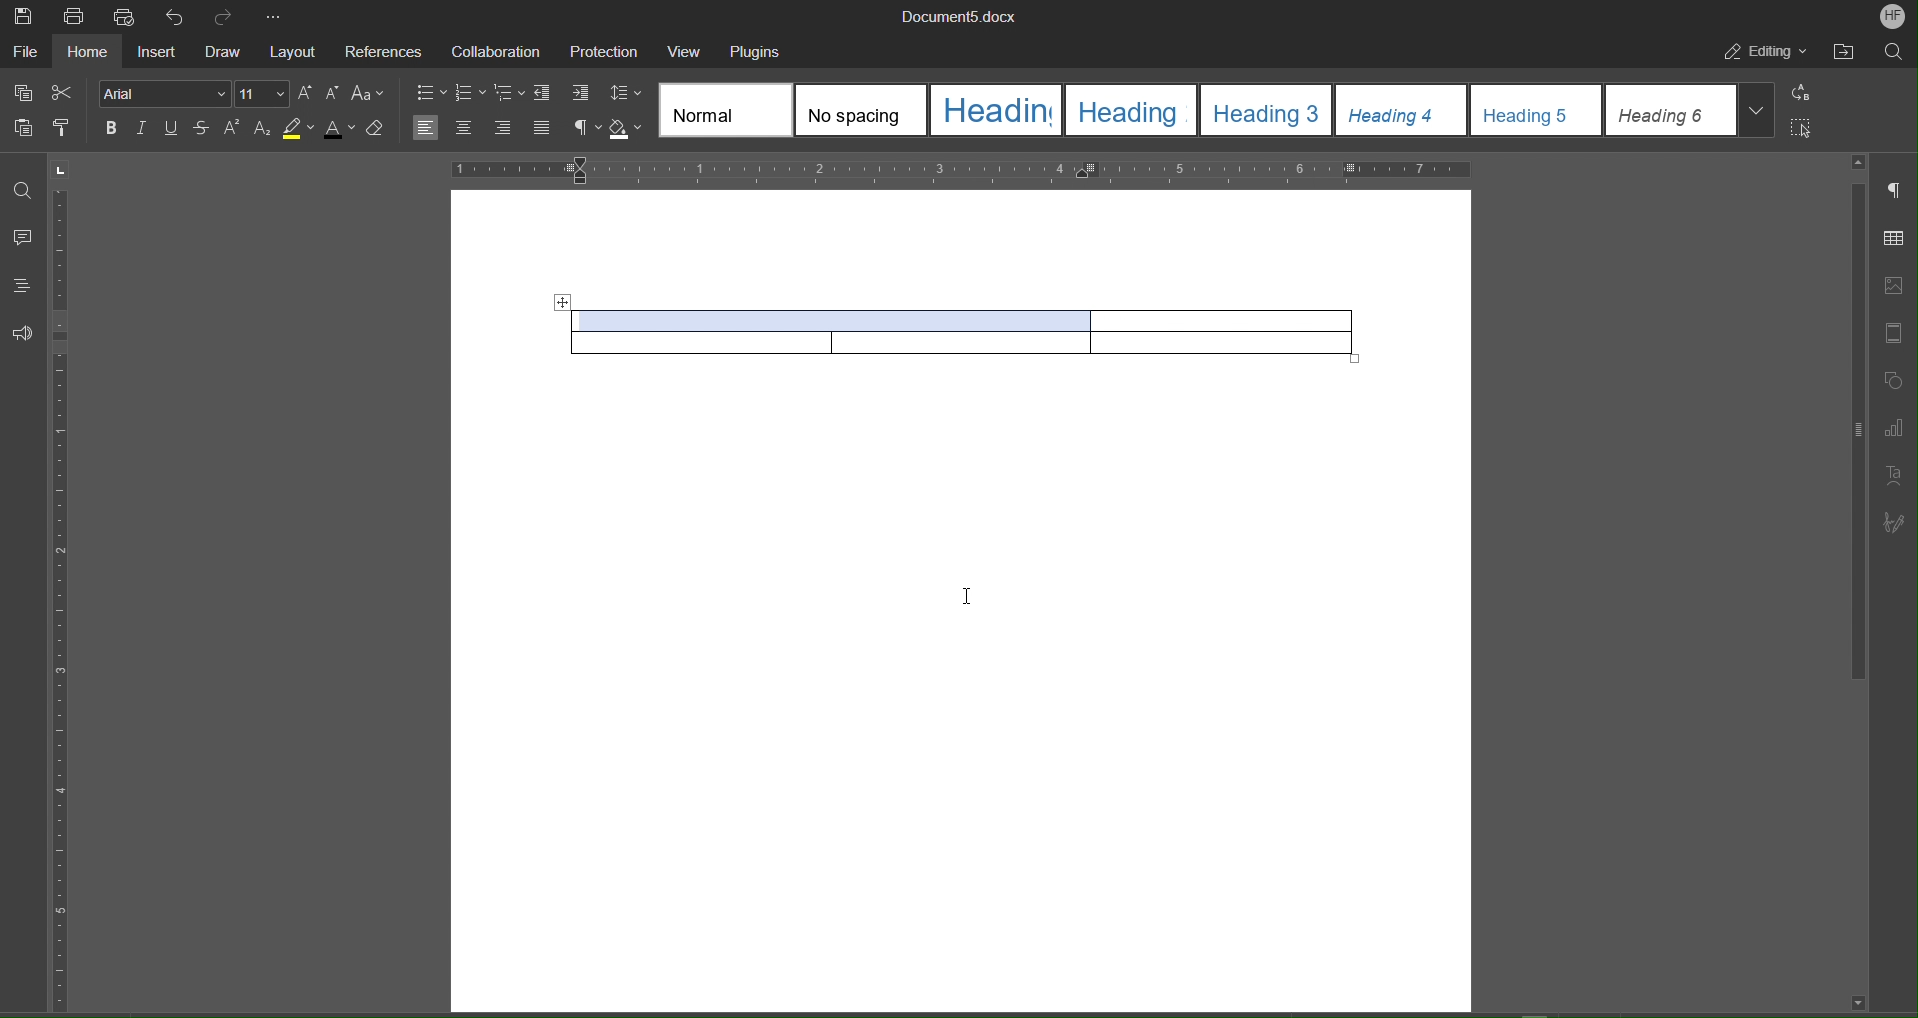  I want to click on References, so click(384, 54).